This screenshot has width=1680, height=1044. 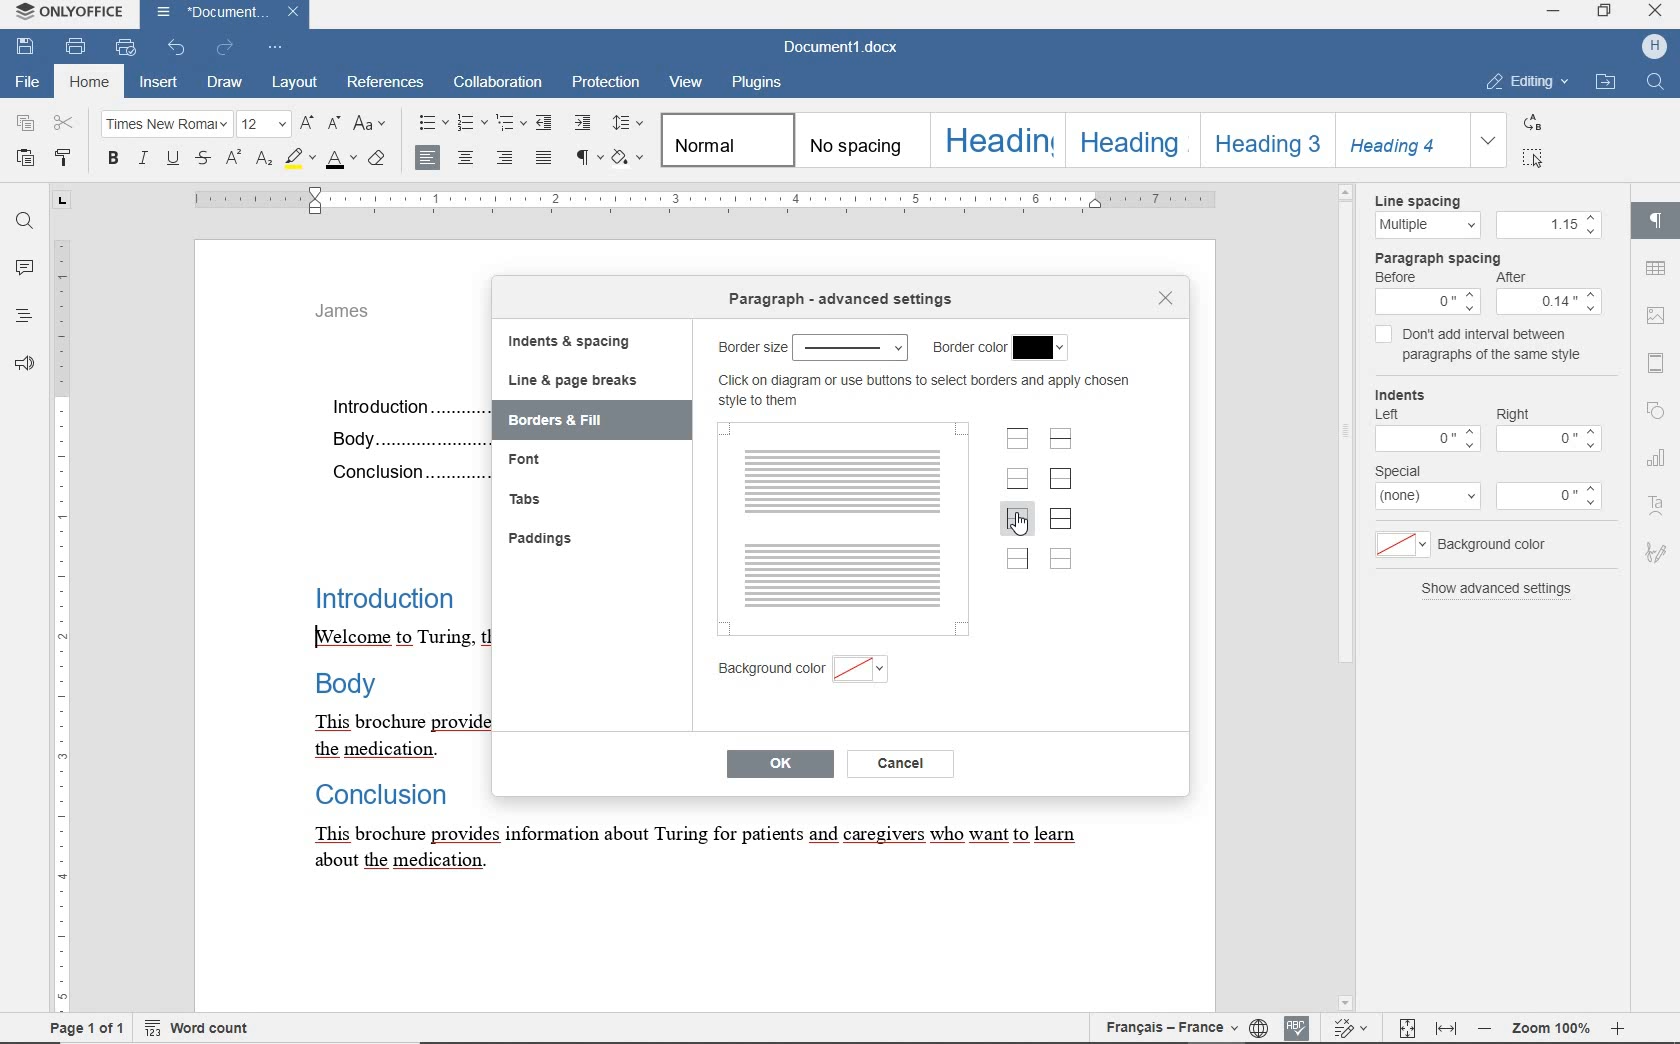 What do you see at coordinates (1019, 441) in the screenshot?
I see `set top border only` at bounding box center [1019, 441].